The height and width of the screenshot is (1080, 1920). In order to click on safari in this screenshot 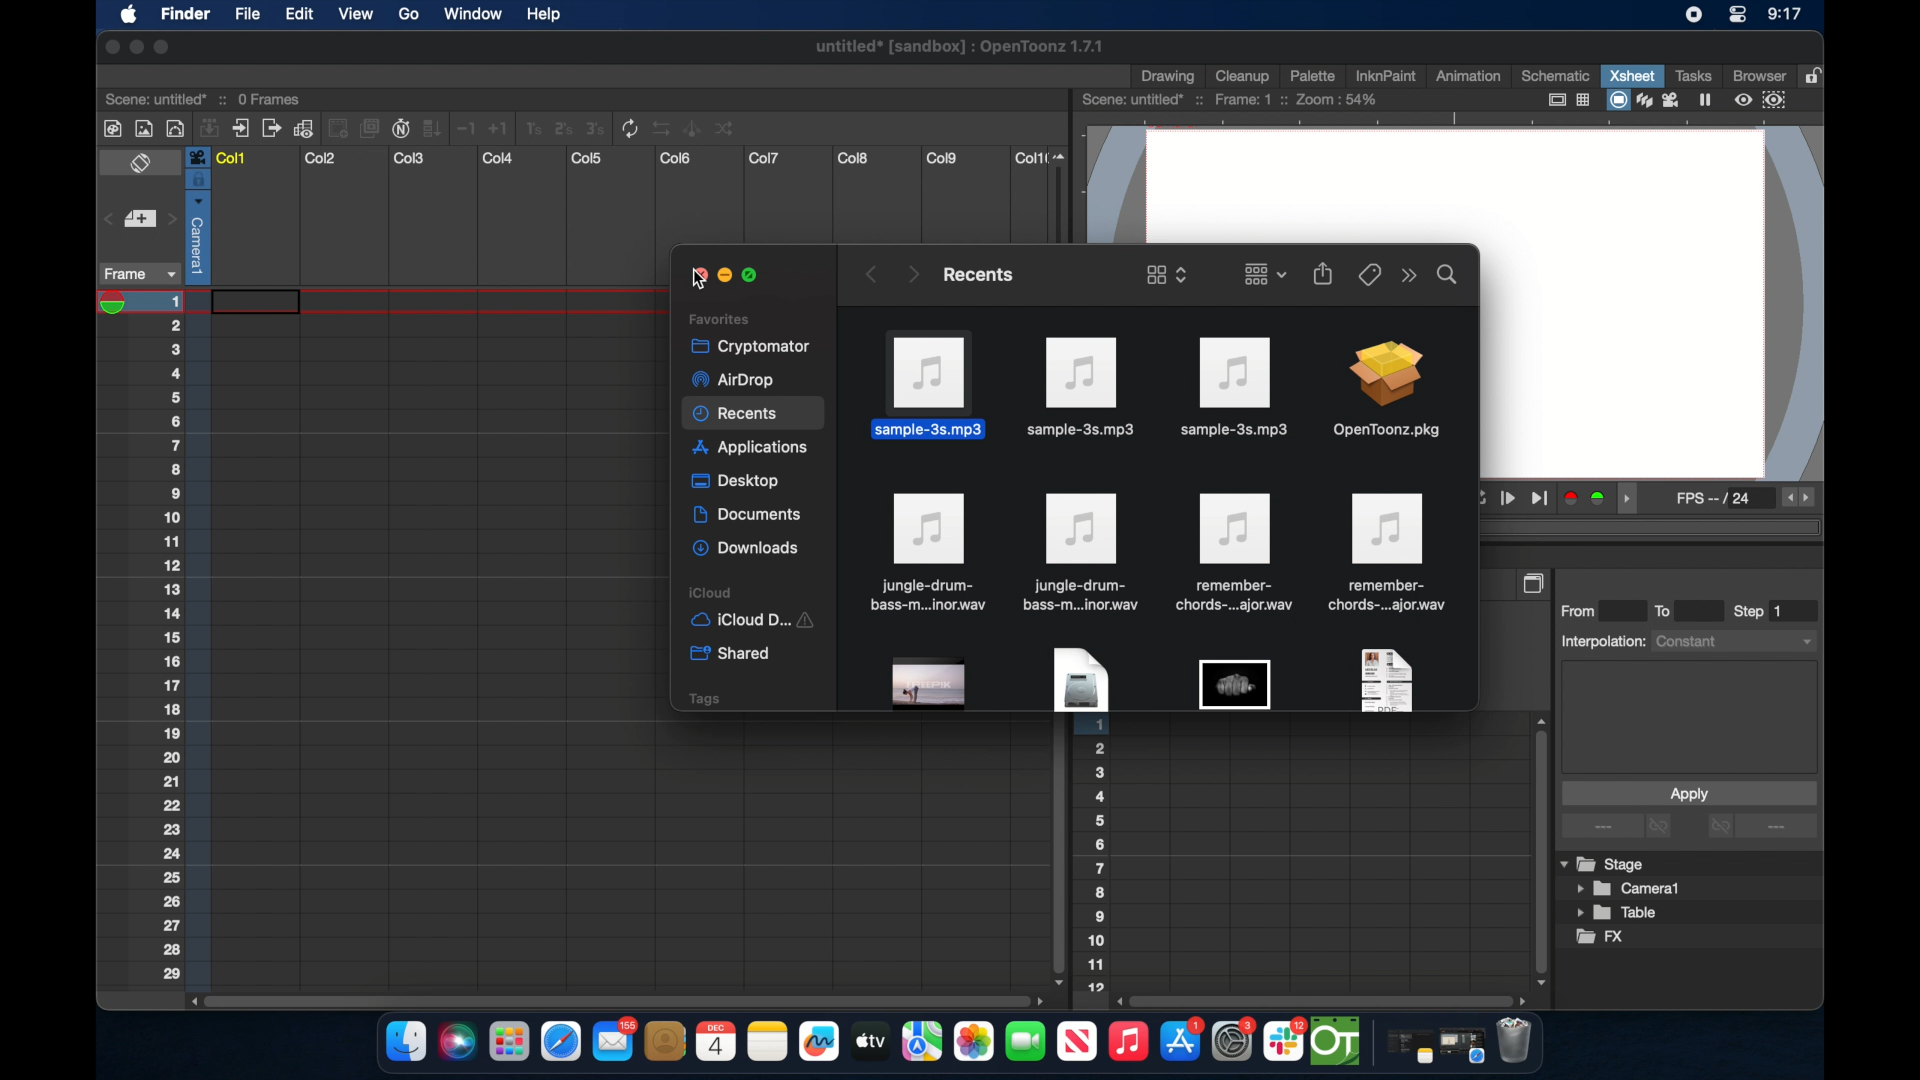, I will do `click(562, 1042)`.